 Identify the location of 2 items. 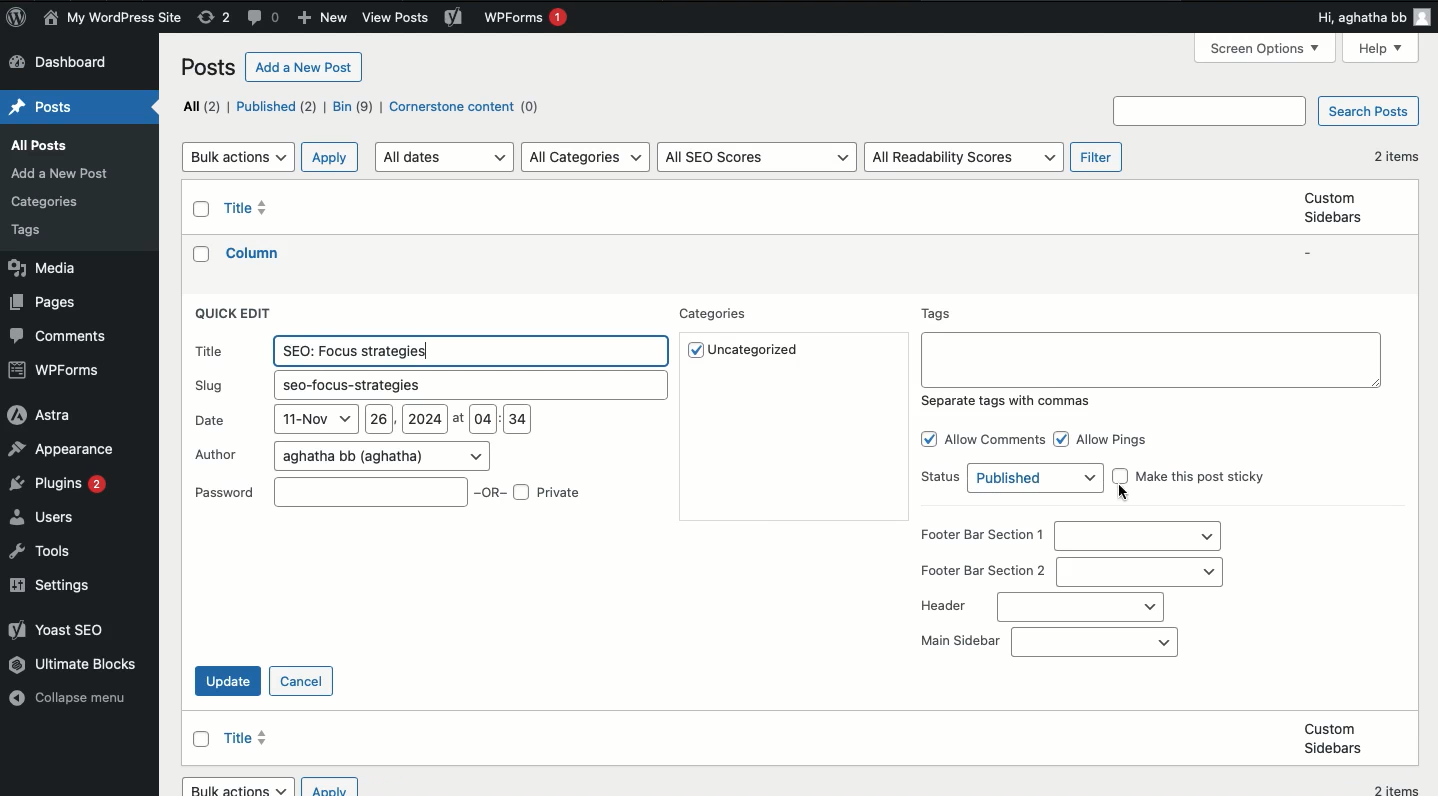
(1400, 787).